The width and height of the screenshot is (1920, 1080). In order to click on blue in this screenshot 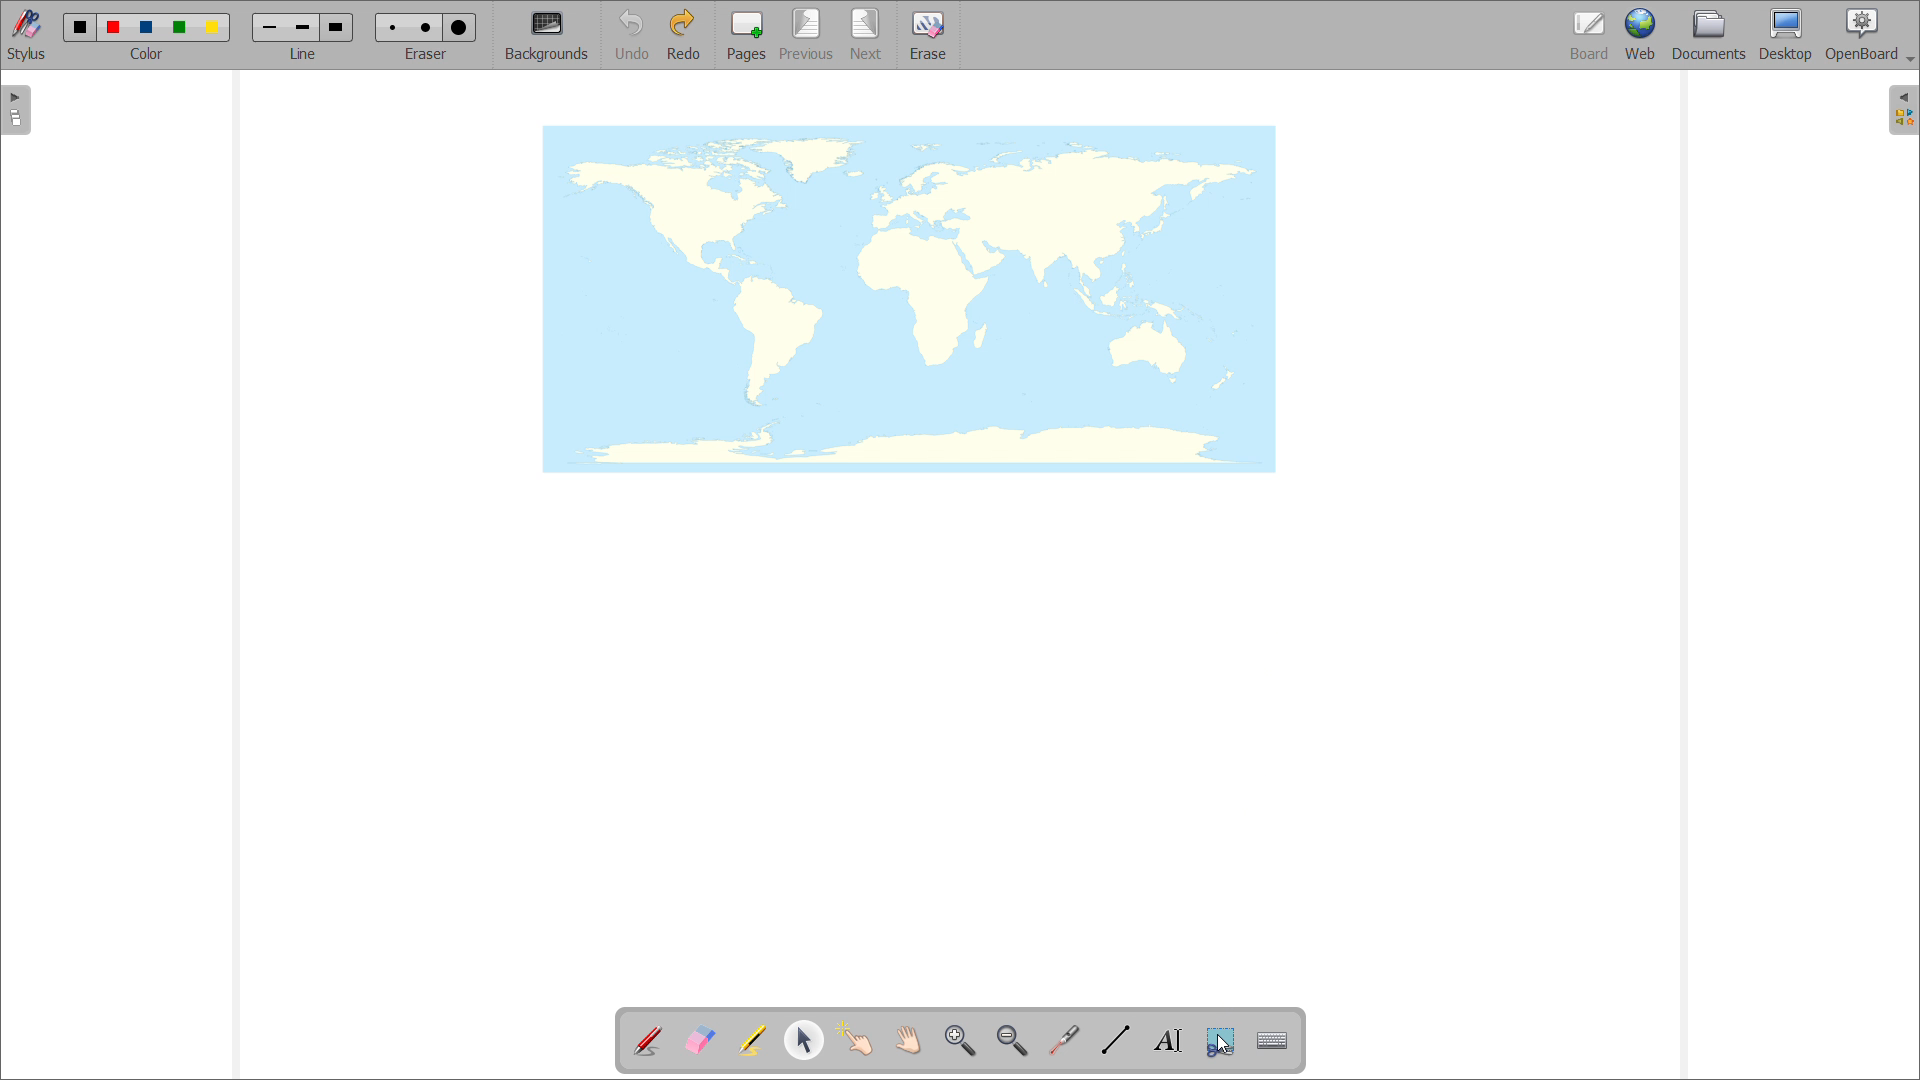, I will do `click(147, 28)`.